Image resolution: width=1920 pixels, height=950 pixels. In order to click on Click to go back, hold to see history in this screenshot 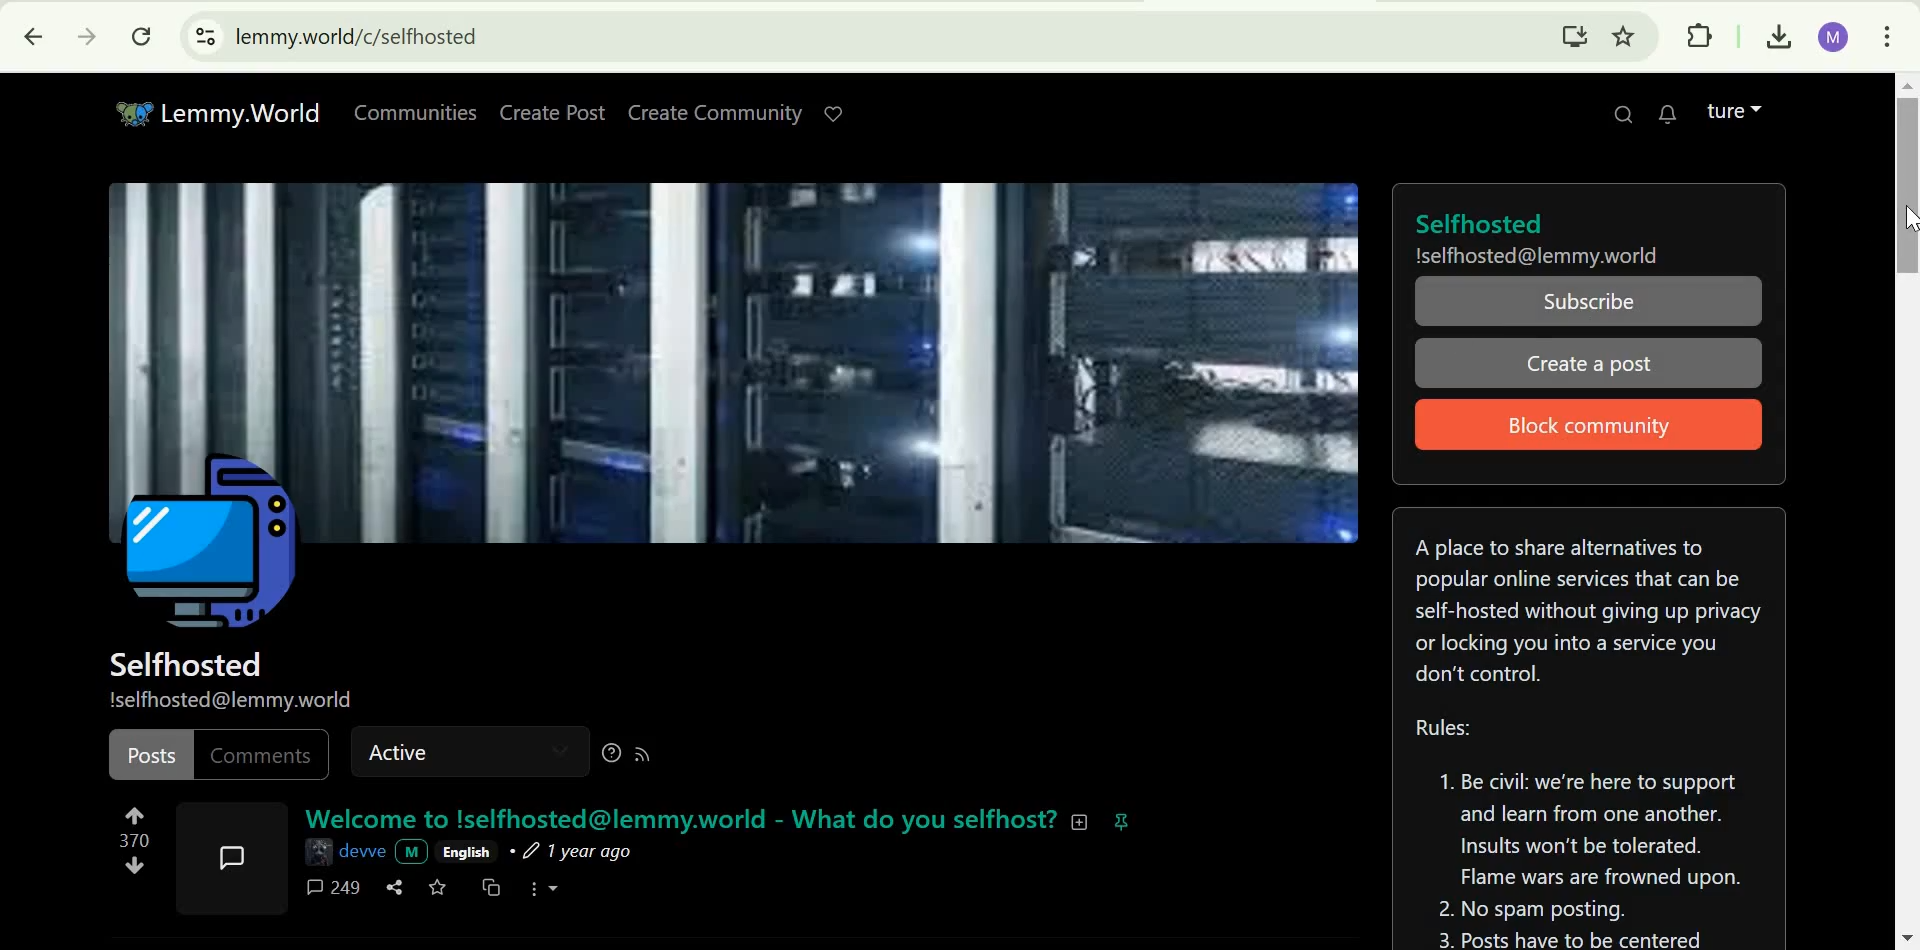, I will do `click(34, 35)`.